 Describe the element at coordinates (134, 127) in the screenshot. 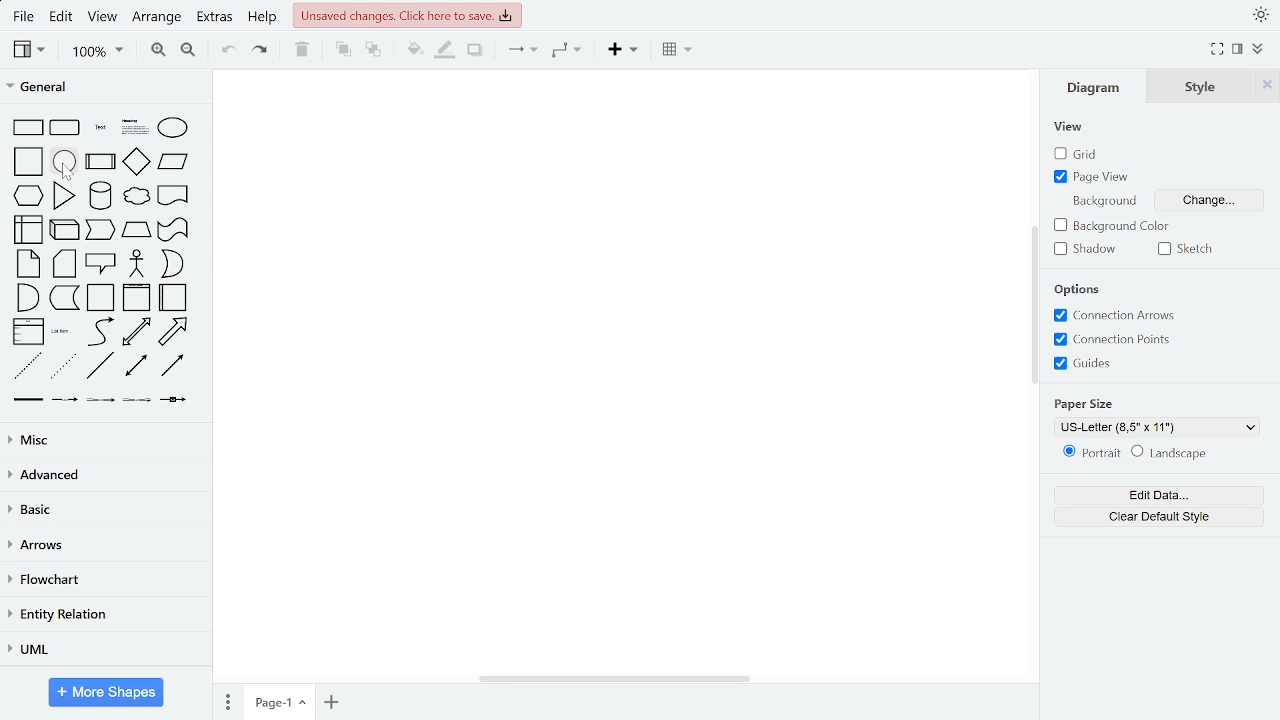

I see `heading` at that location.